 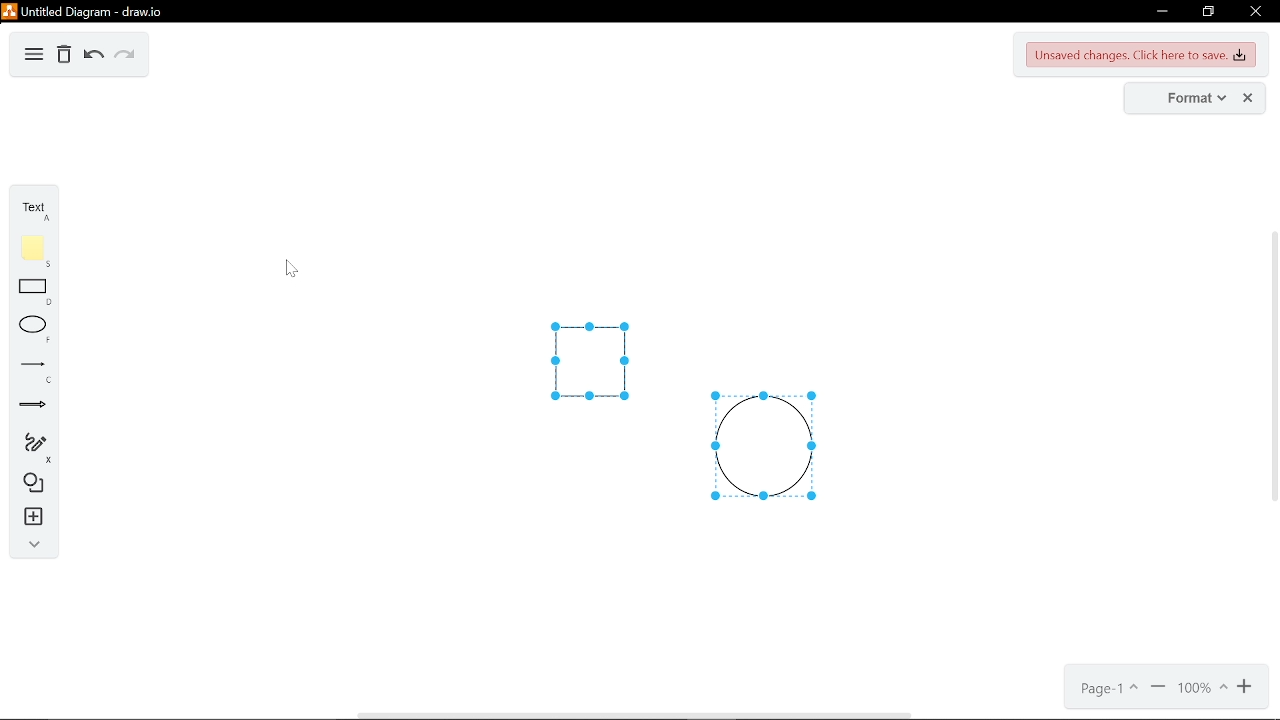 What do you see at coordinates (1157, 688) in the screenshot?
I see `zoom out` at bounding box center [1157, 688].